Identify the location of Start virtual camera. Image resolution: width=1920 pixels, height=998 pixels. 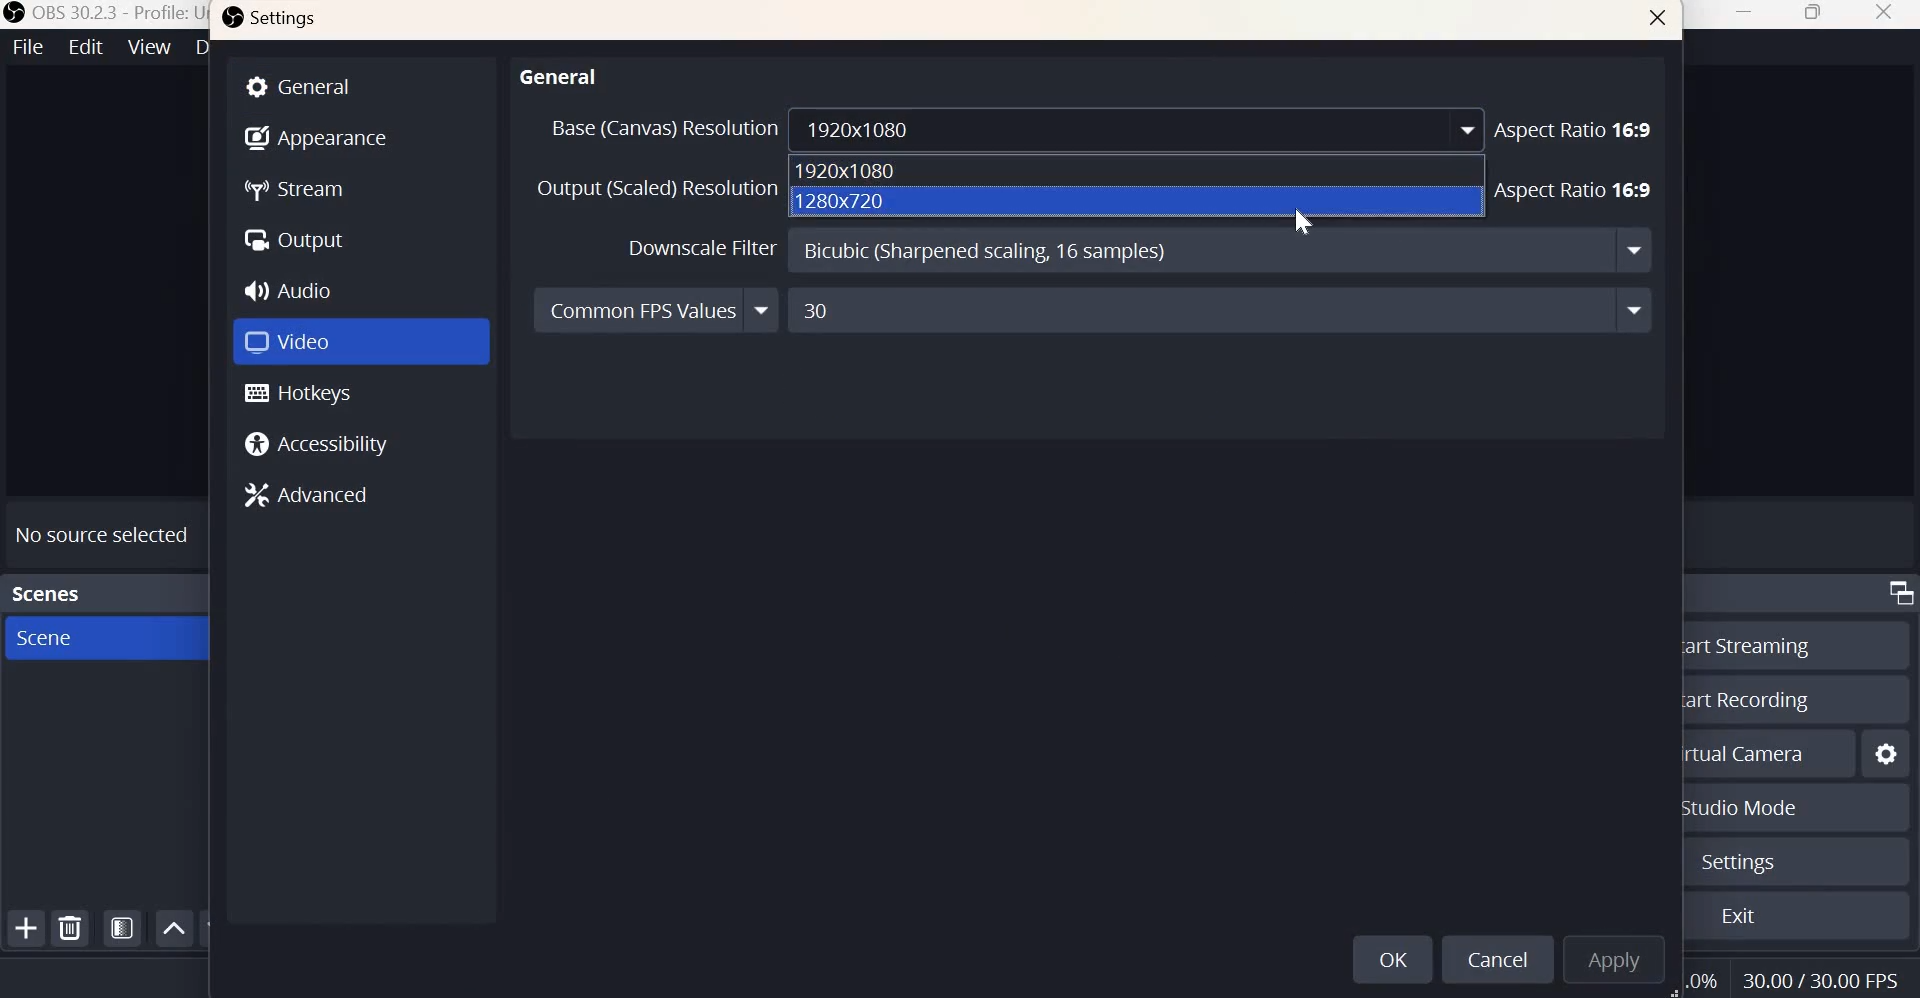
(1751, 751).